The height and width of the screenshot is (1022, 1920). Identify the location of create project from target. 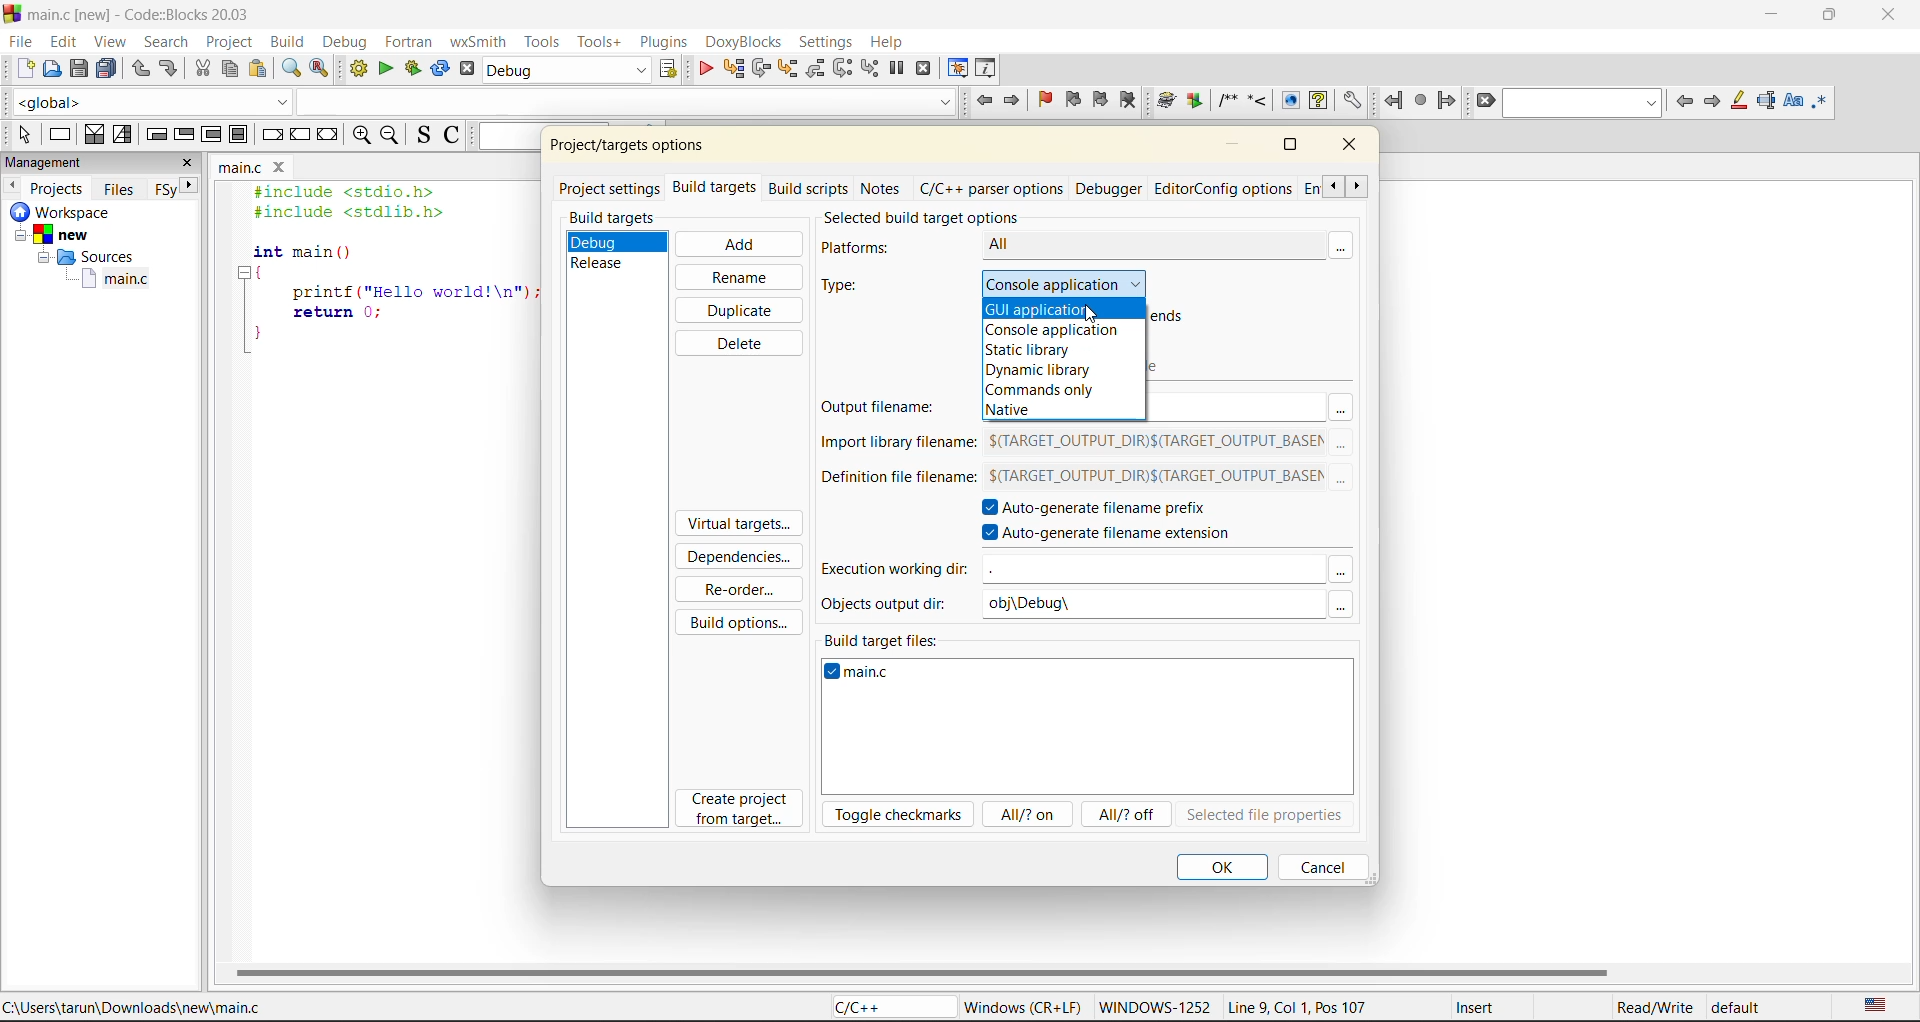
(745, 809).